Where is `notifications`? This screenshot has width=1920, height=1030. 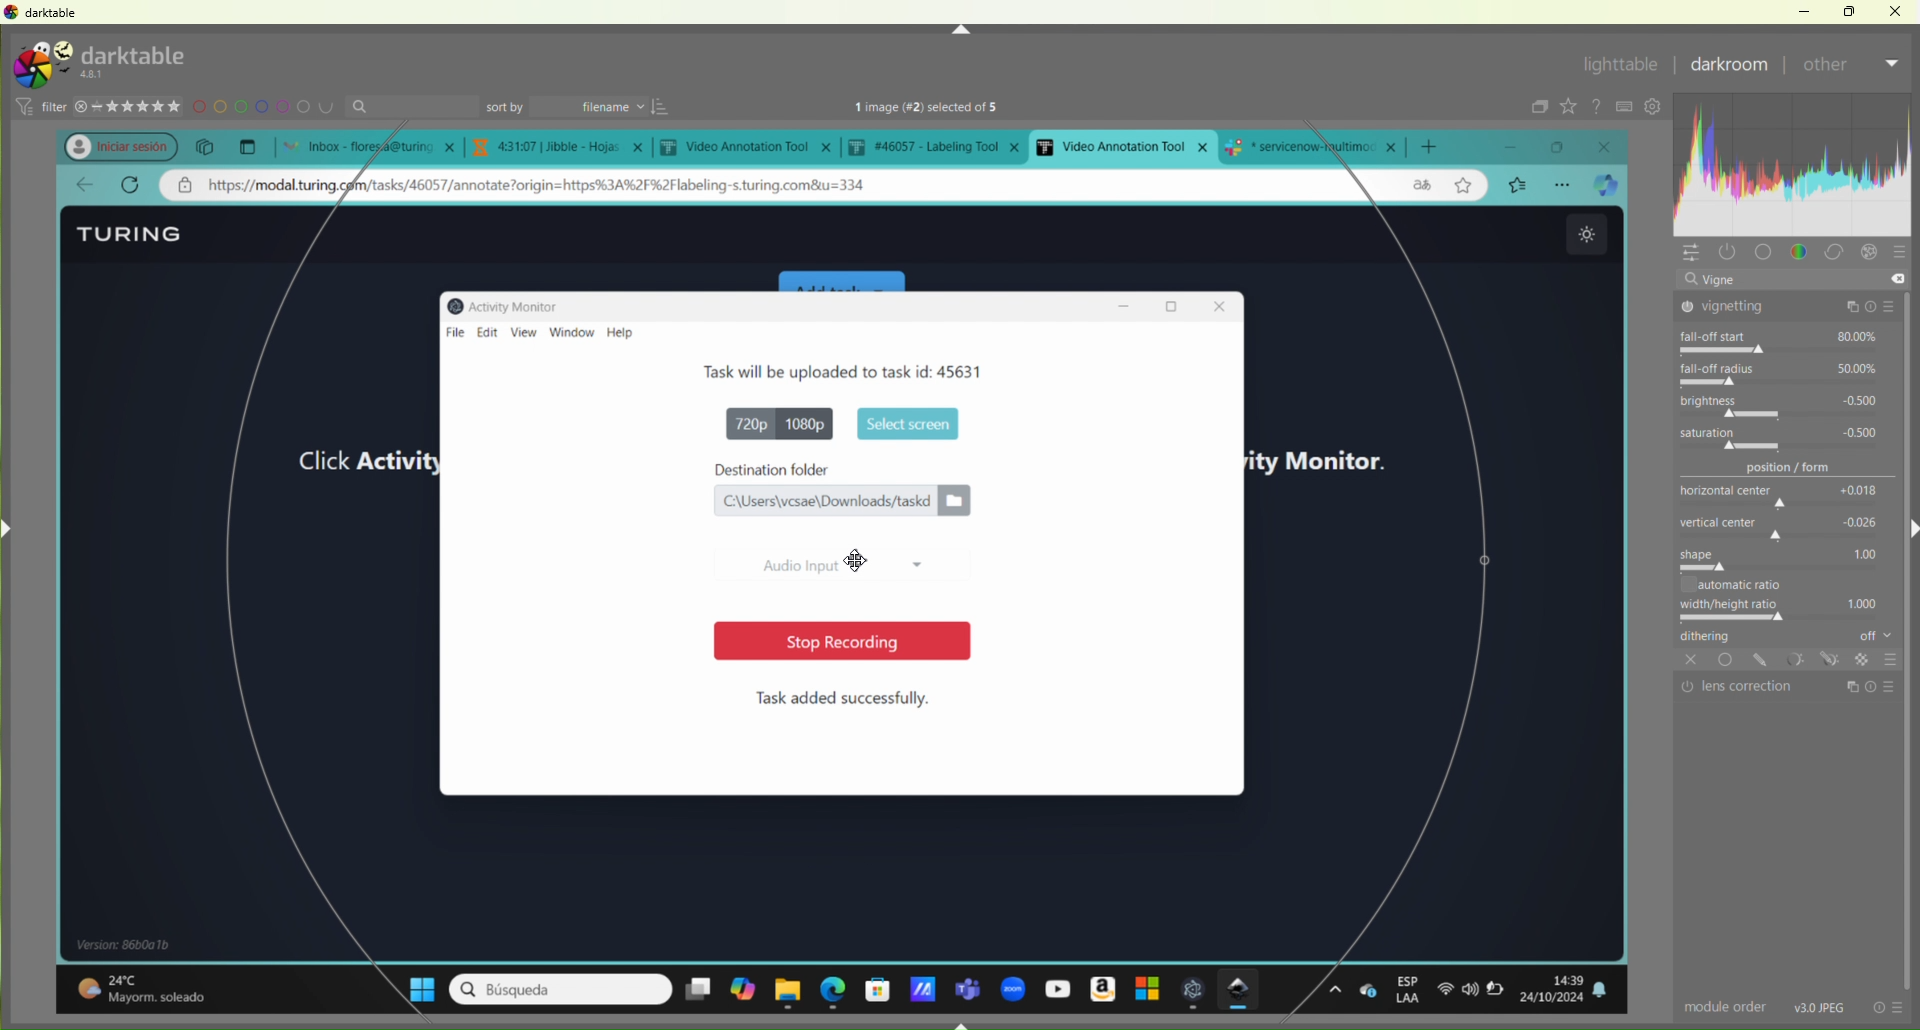
notifications is located at coordinates (1612, 991).